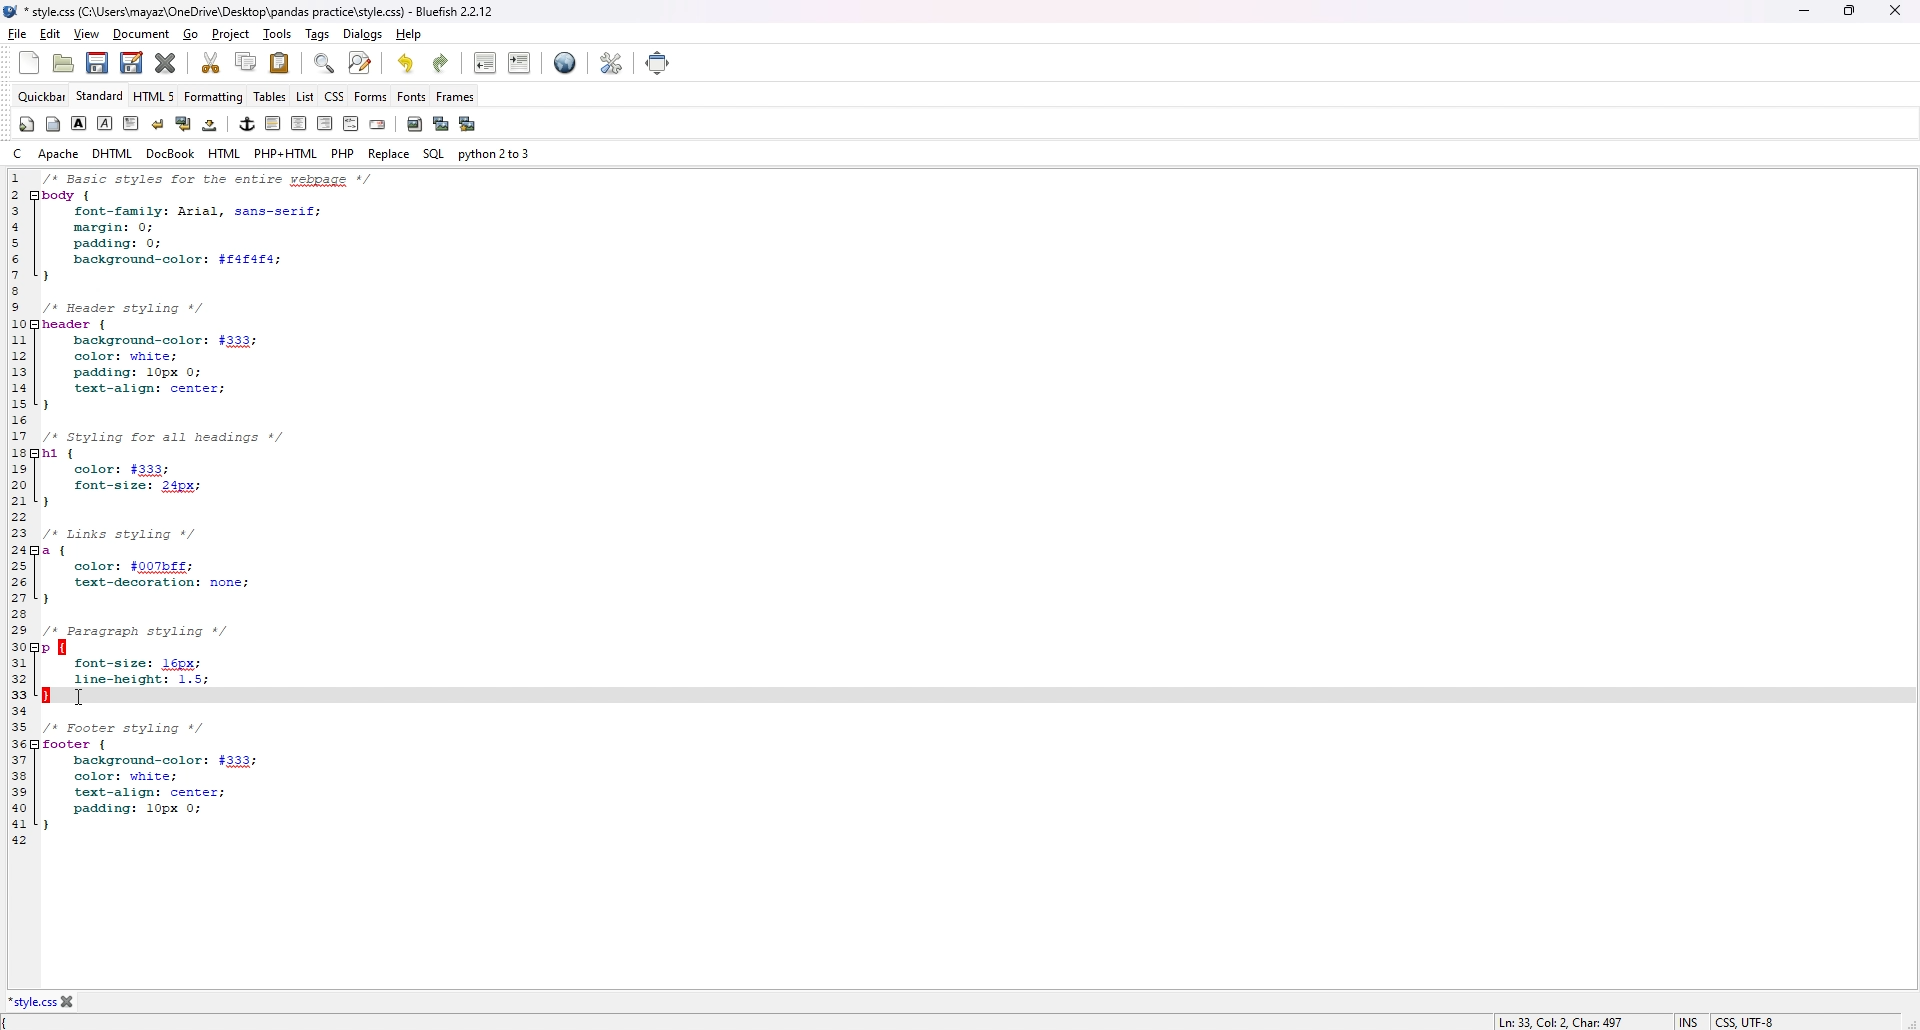 This screenshot has height=1030, width=1920. Describe the element at coordinates (305, 97) in the screenshot. I see `list` at that location.